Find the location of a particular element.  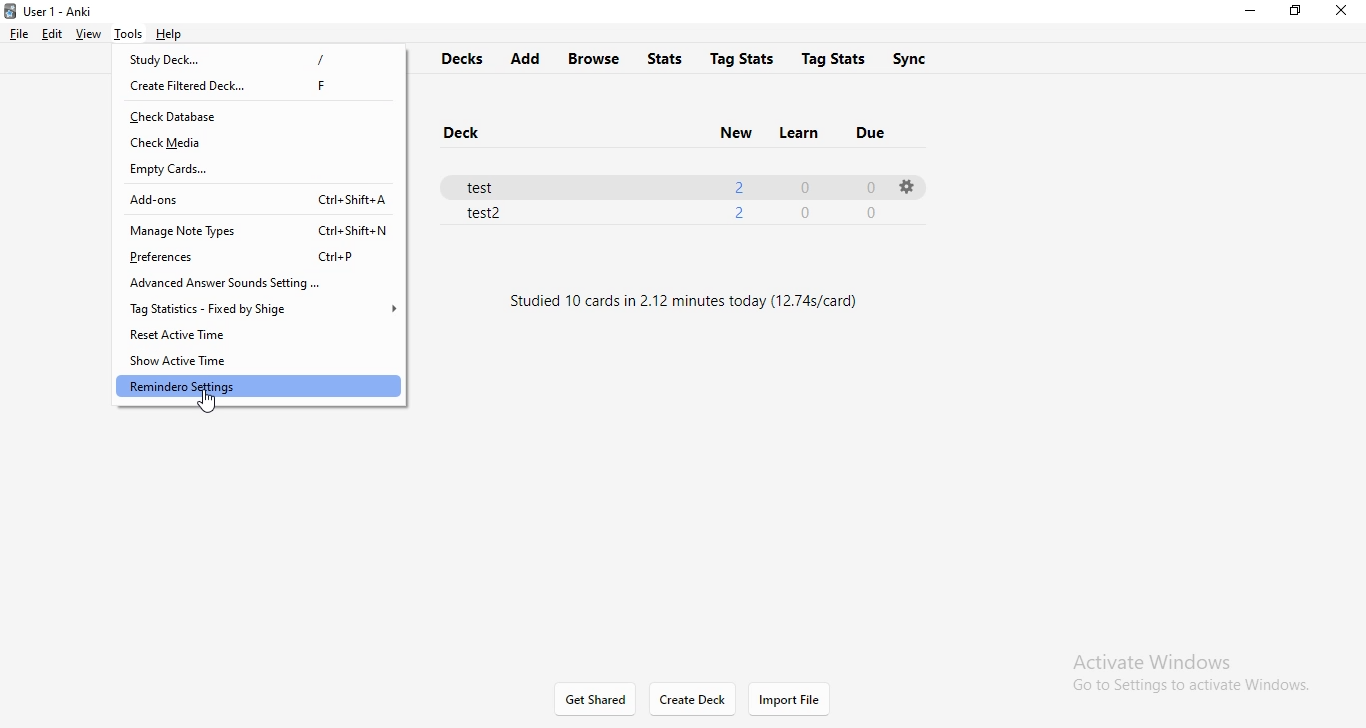

tools is located at coordinates (125, 33).